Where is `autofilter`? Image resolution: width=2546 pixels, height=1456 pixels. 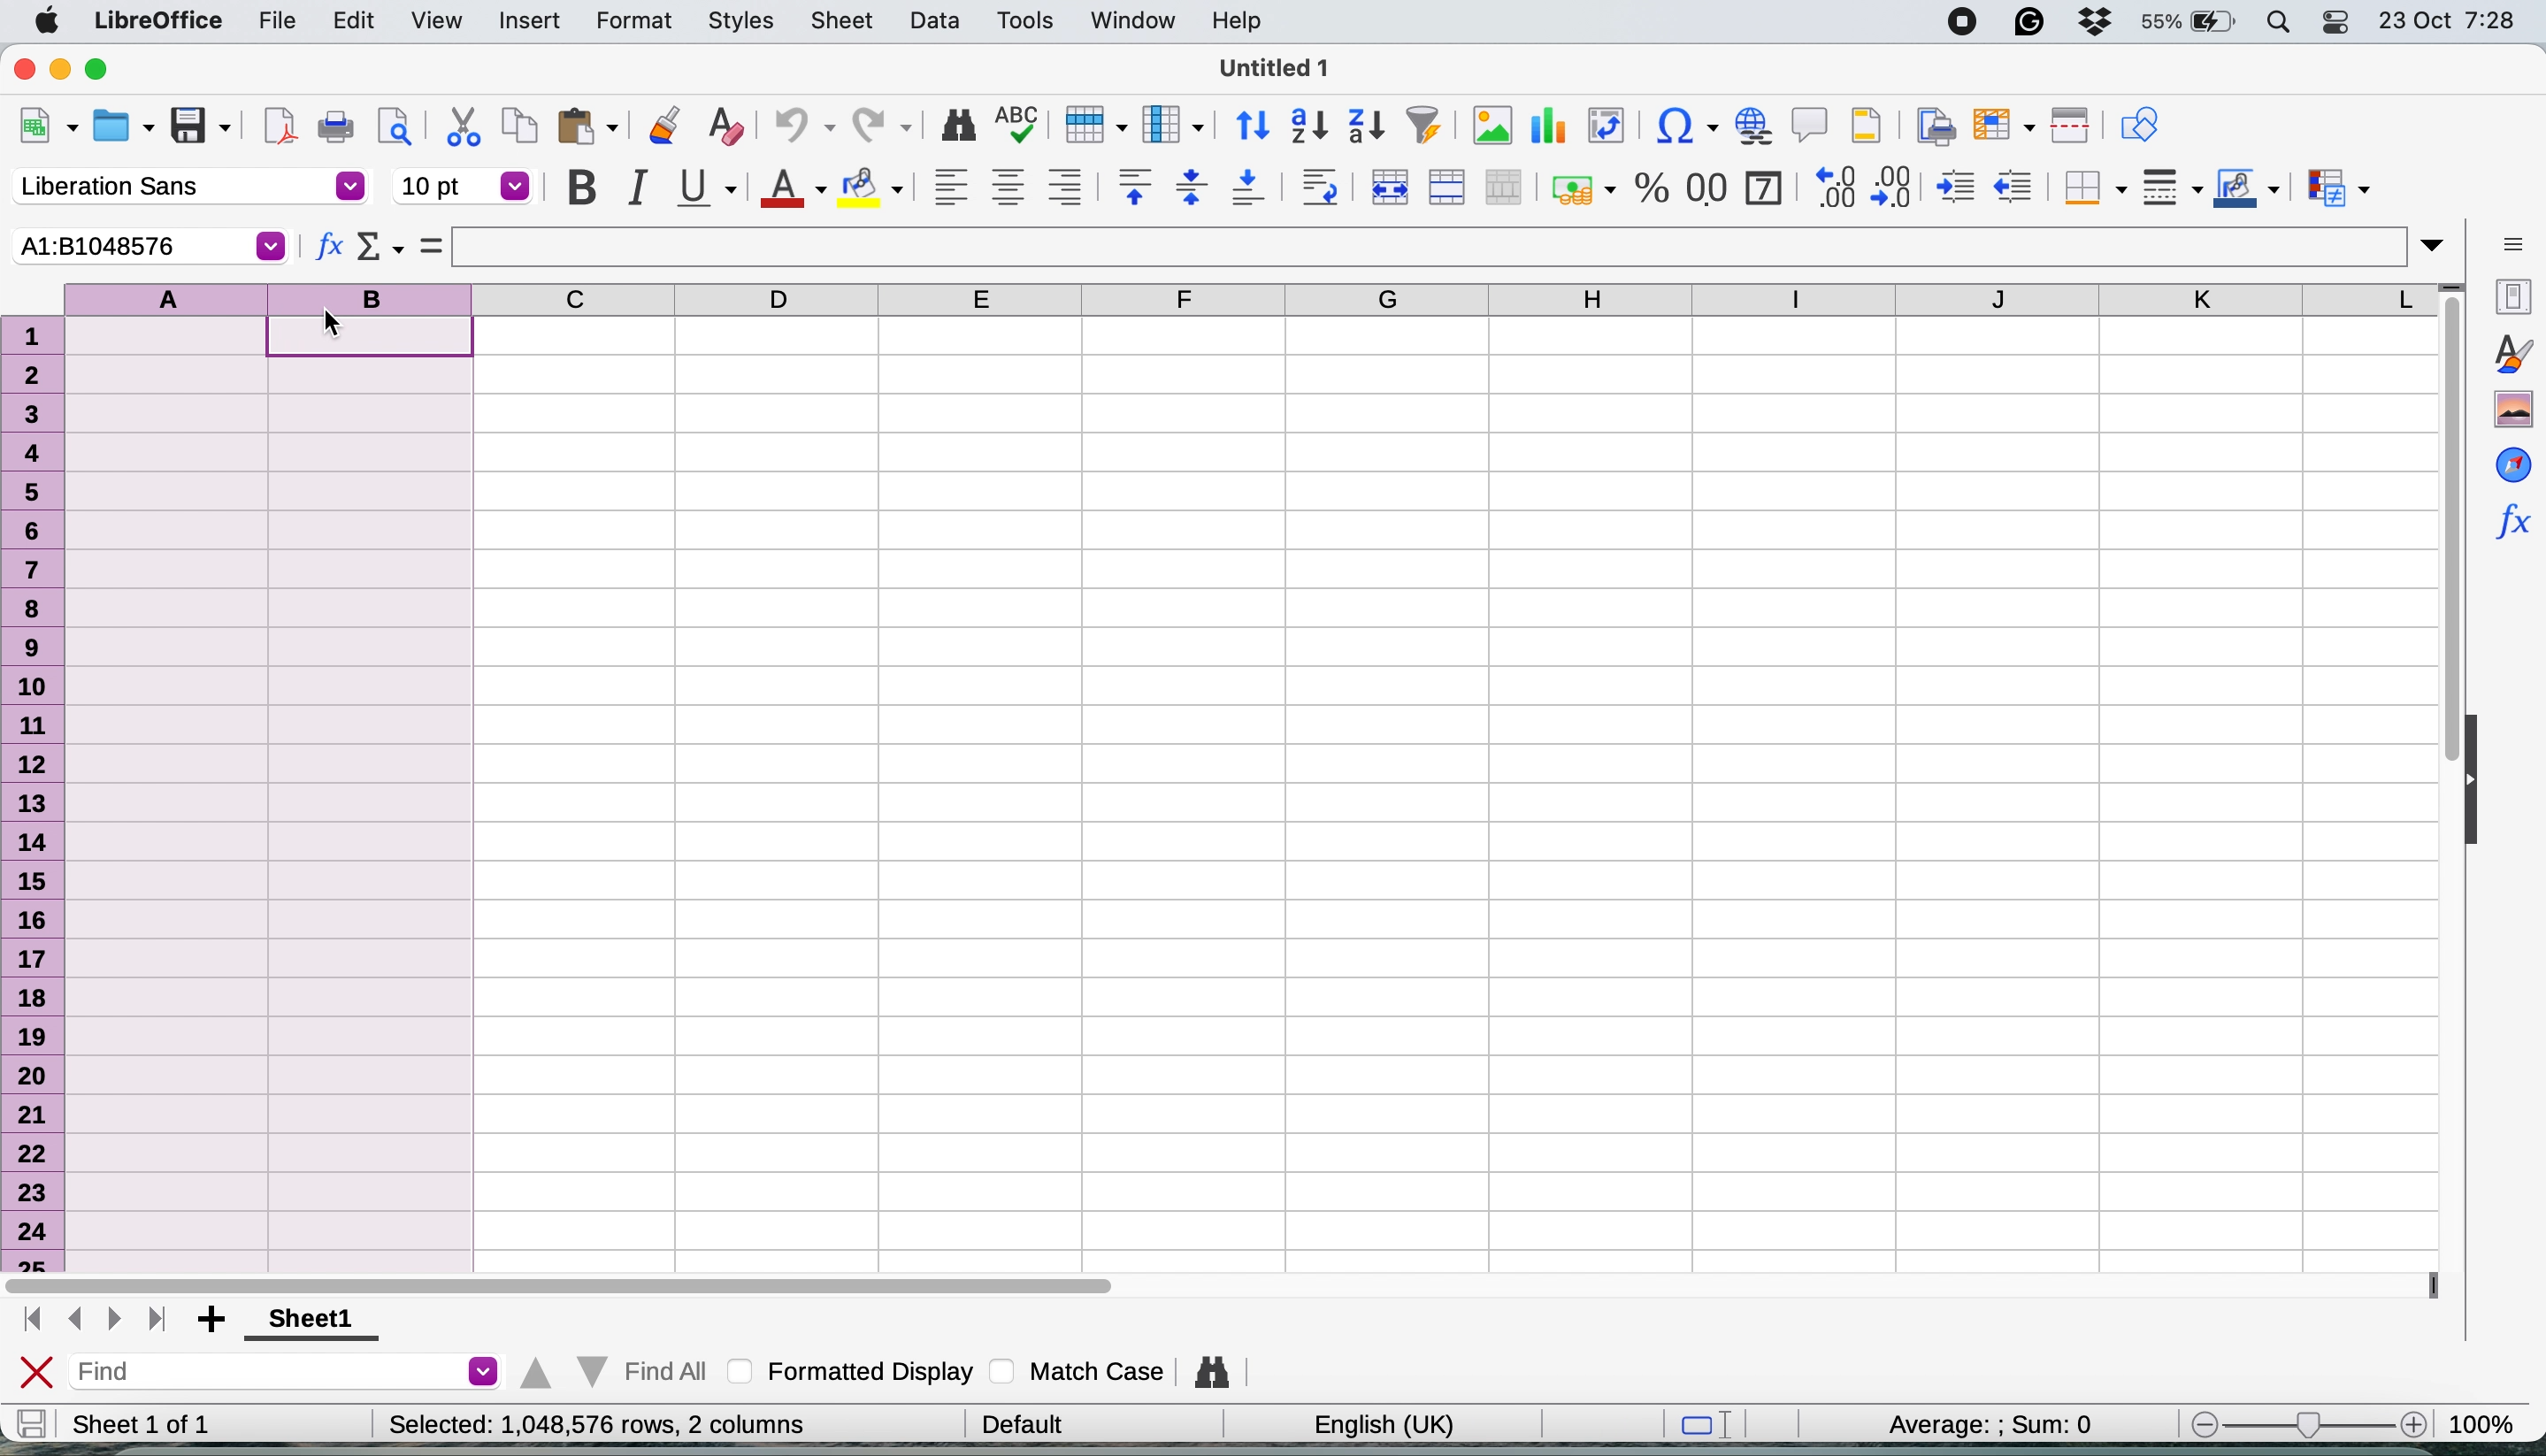 autofilter is located at coordinates (1424, 124).